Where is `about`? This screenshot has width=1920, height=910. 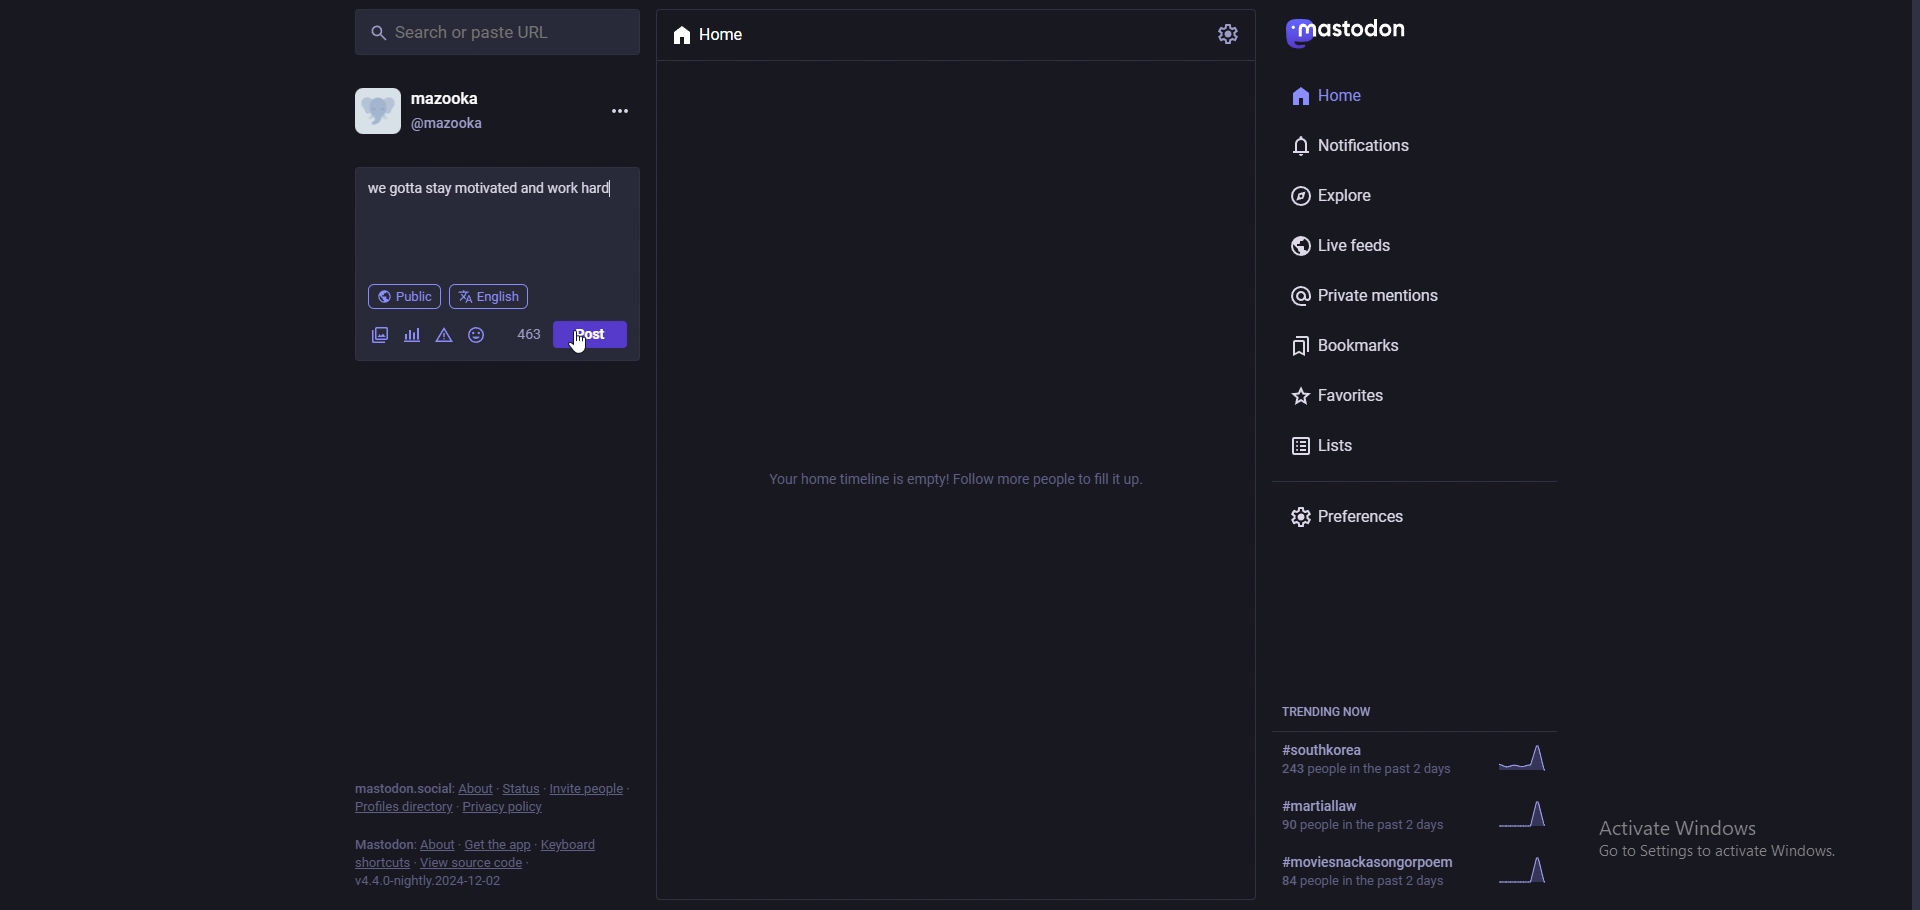 about is located at coordinates (438, 846).